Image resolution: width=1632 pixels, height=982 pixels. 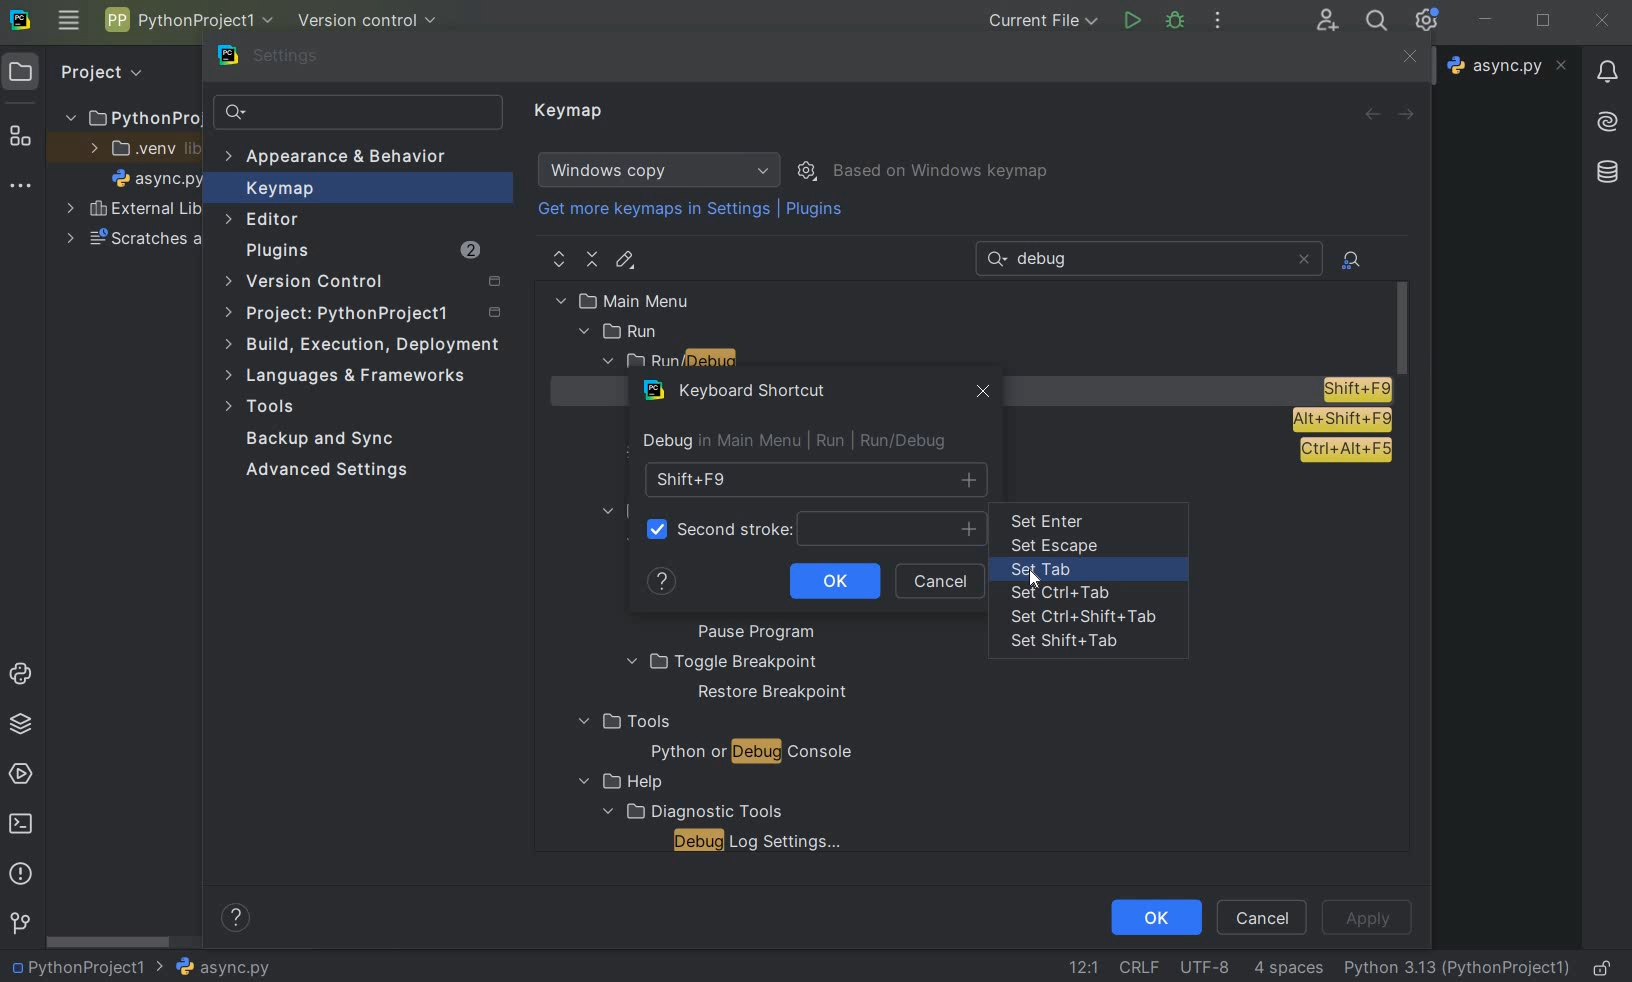 What do you see at coordinates (622, 722) in the screenshot?
I see `tools` at bounding box center [622, 722].